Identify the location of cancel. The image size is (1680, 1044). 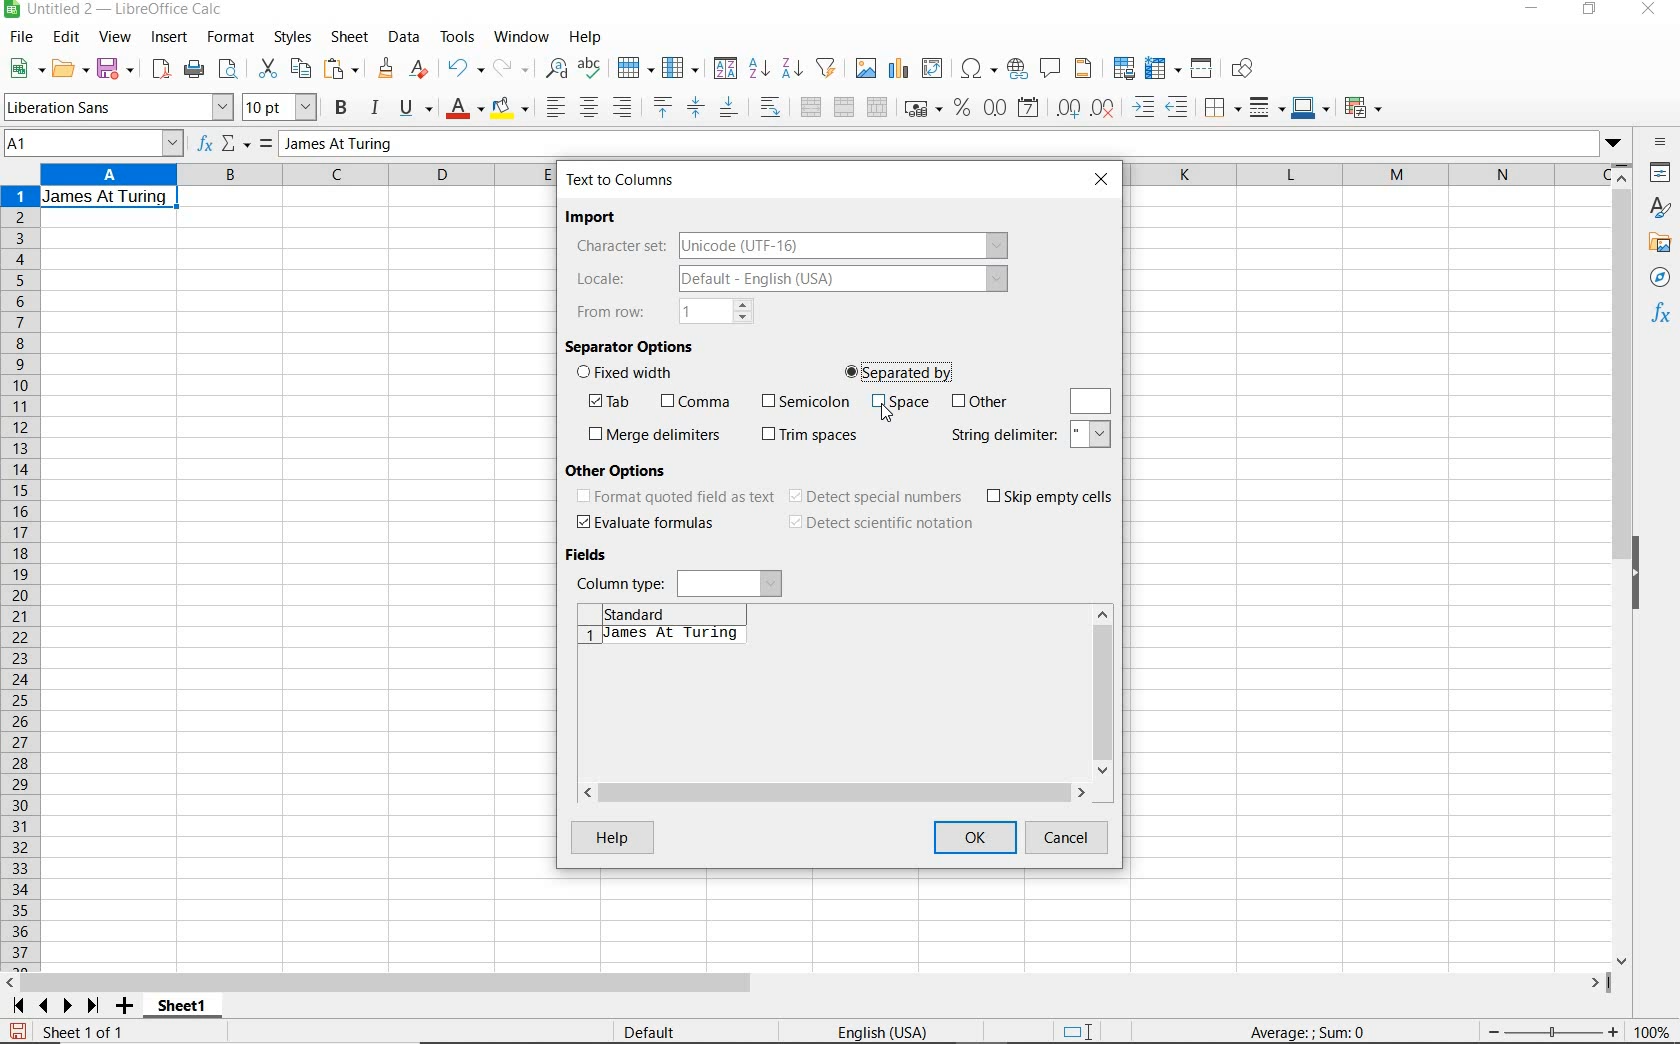
(1073, 839).